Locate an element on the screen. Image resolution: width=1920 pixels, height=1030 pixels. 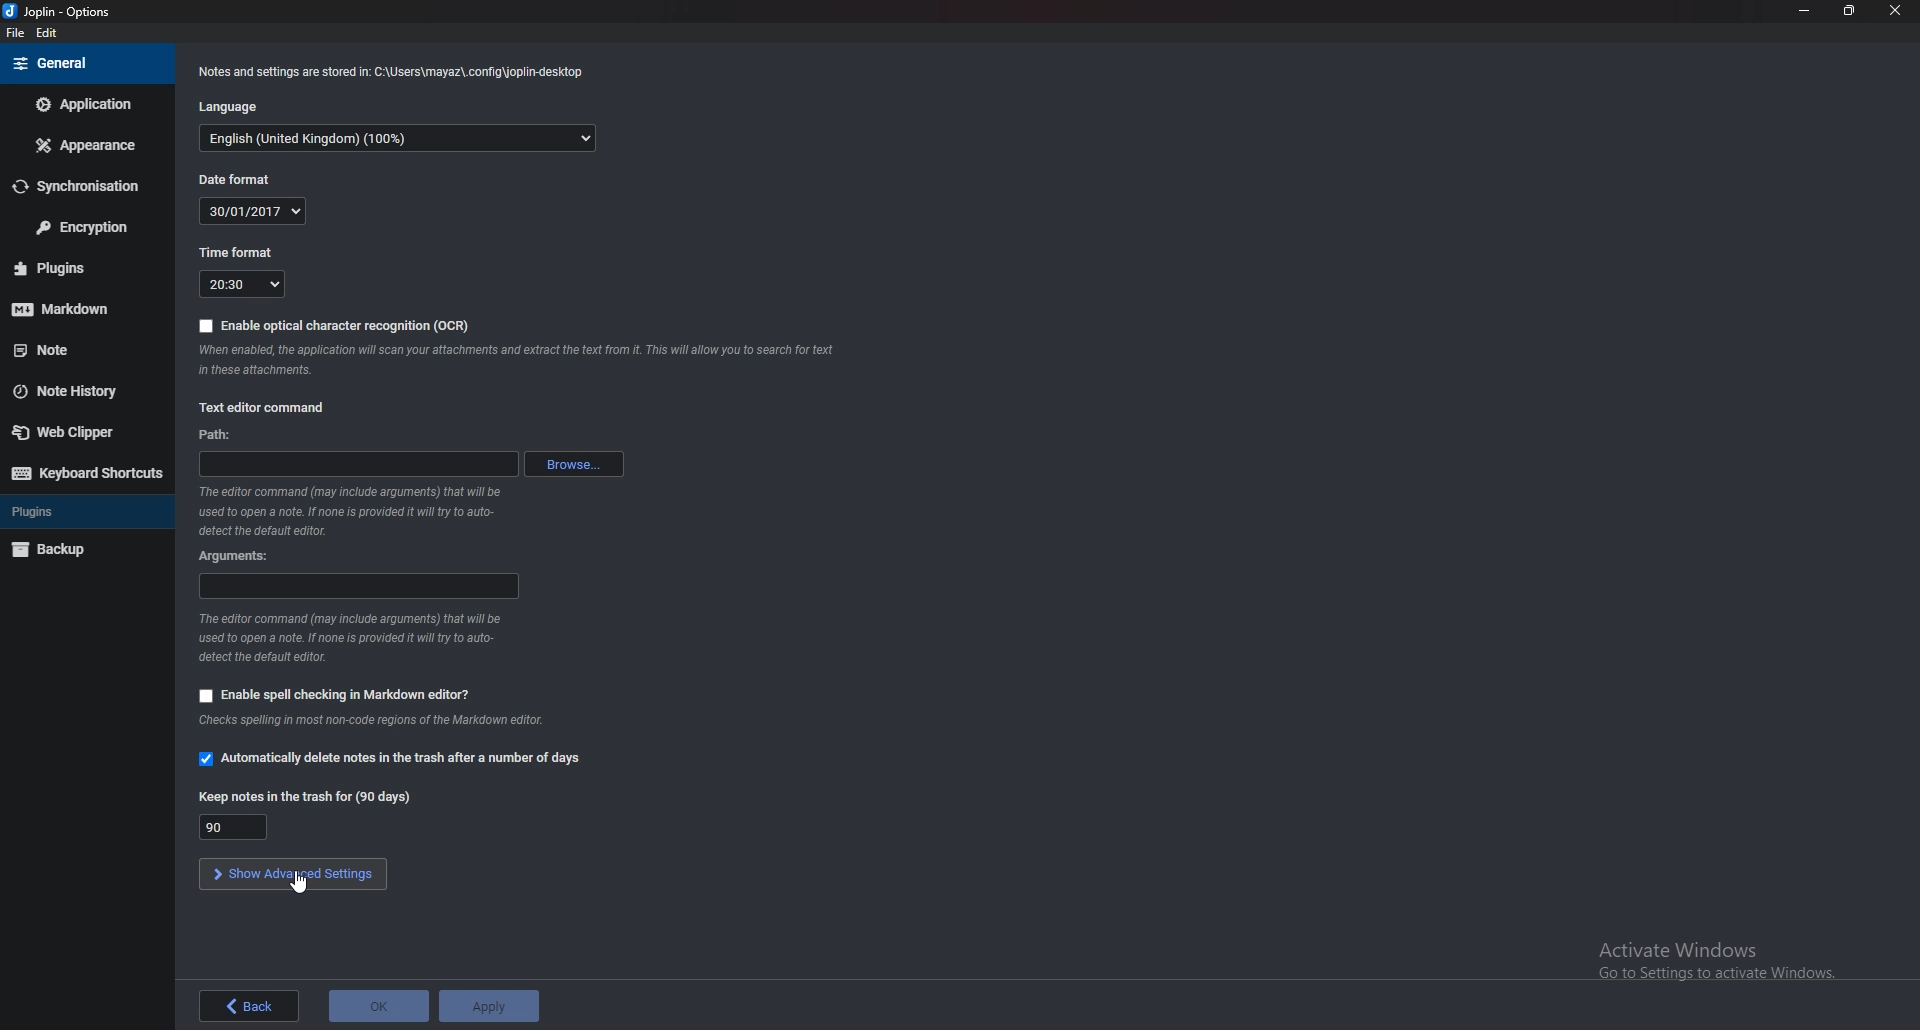
close is located at coordinates (1892, 9).